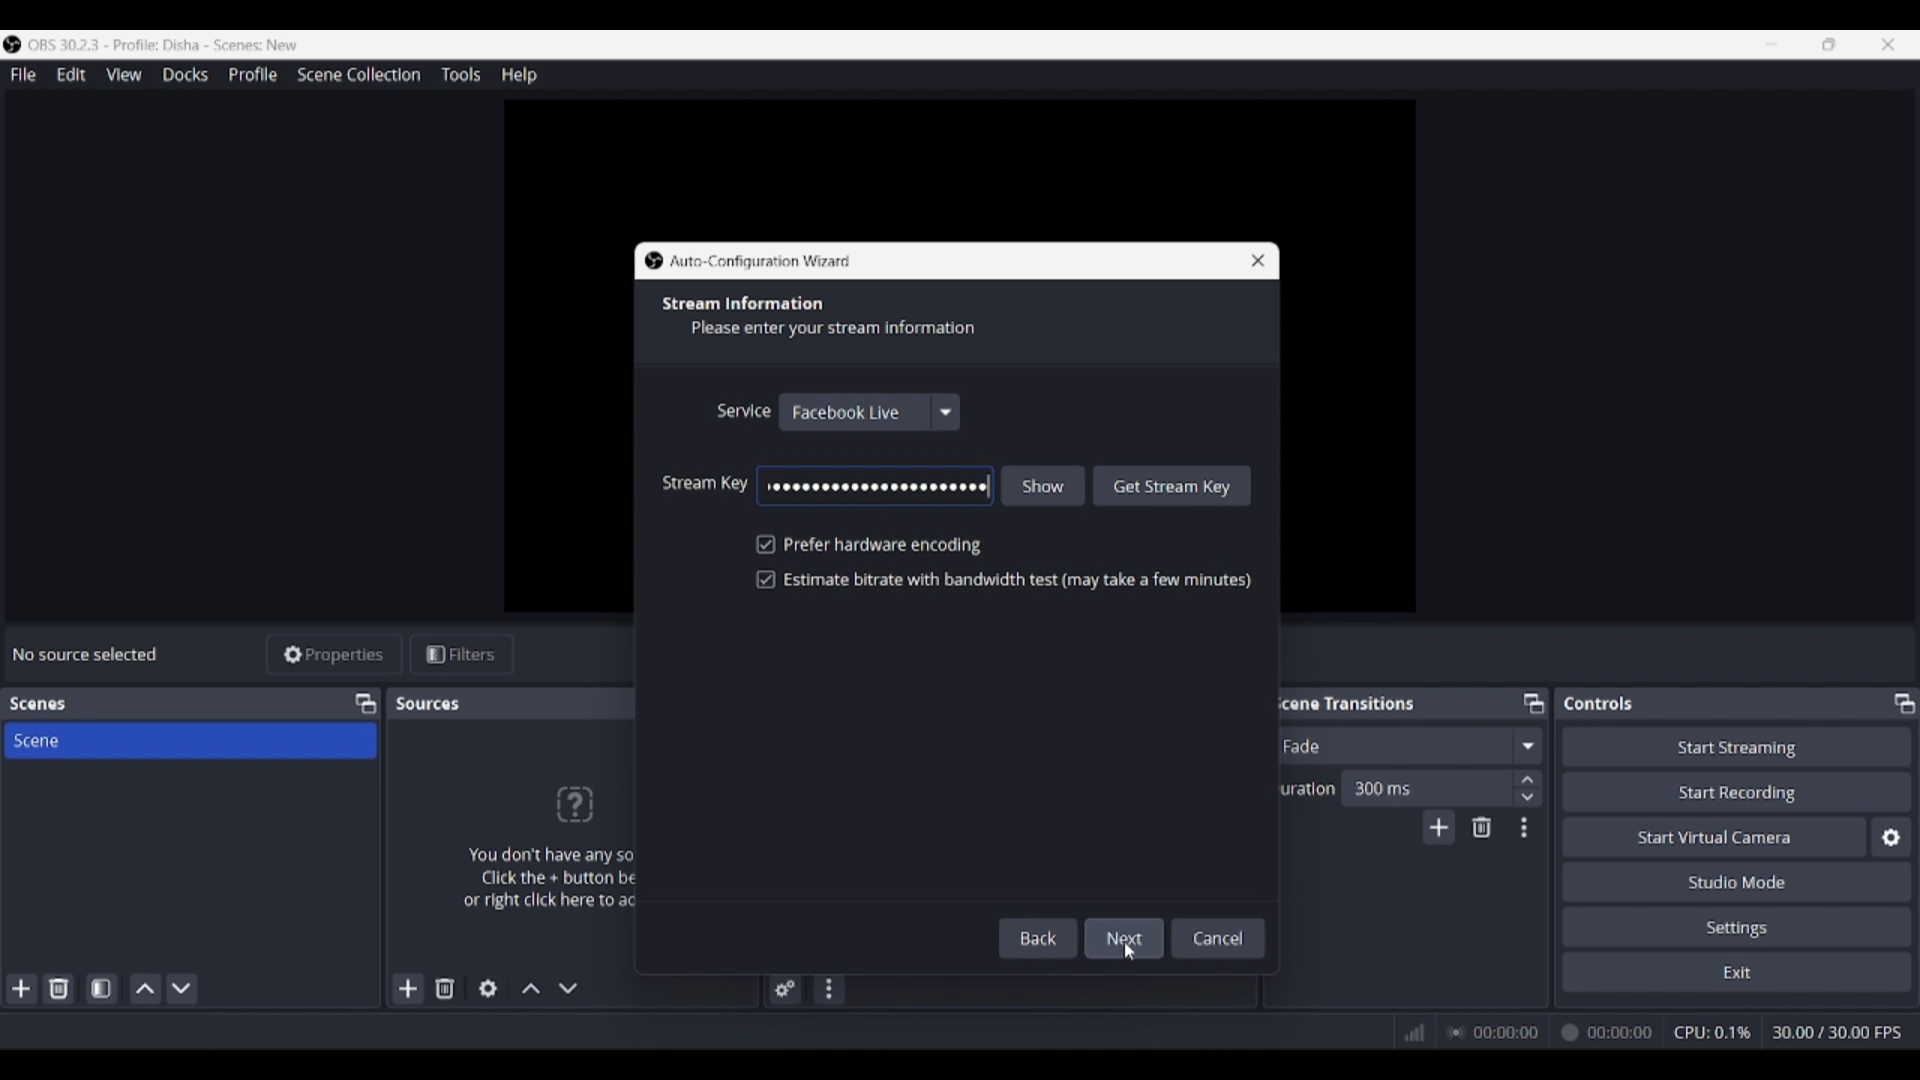 Image resolution: width=1920 pixels, height=1080 pixels. What do you see at coordinates (253, 75) in the screenshot?
I see `Profile menu, highlighted by cursor` at bounding box center [253, 75].